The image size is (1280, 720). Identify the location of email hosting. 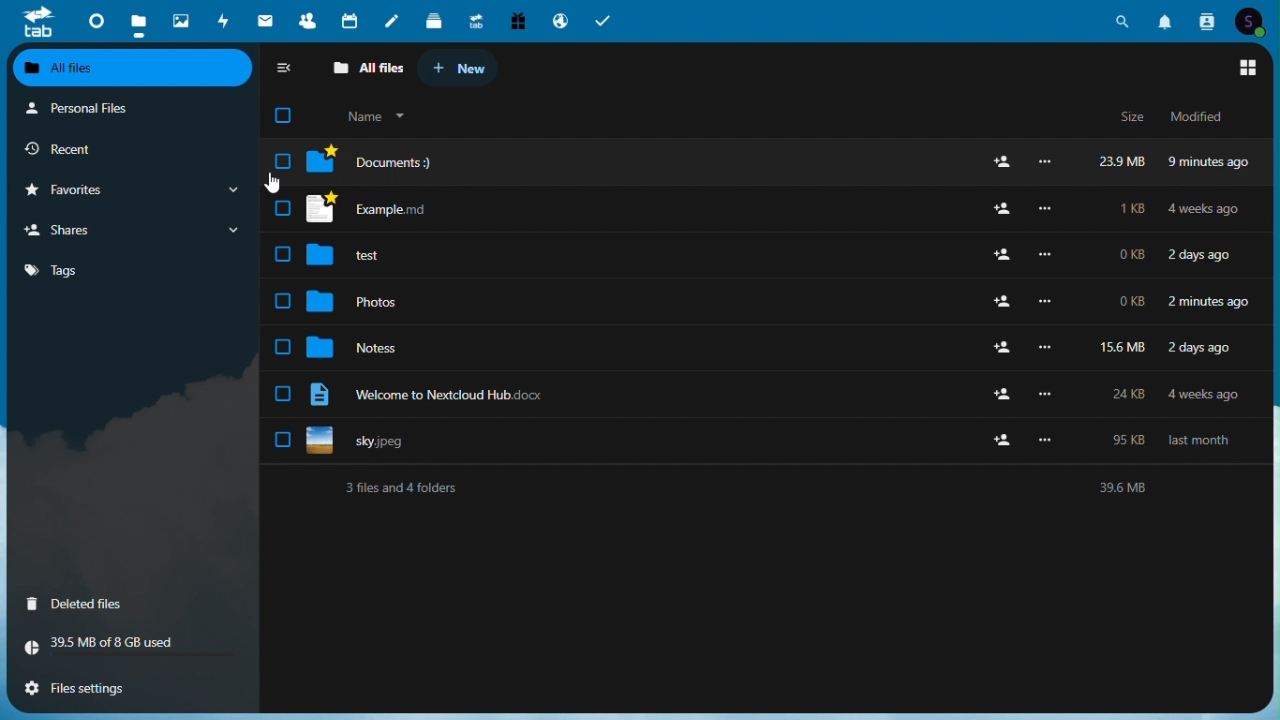
(559, 19).